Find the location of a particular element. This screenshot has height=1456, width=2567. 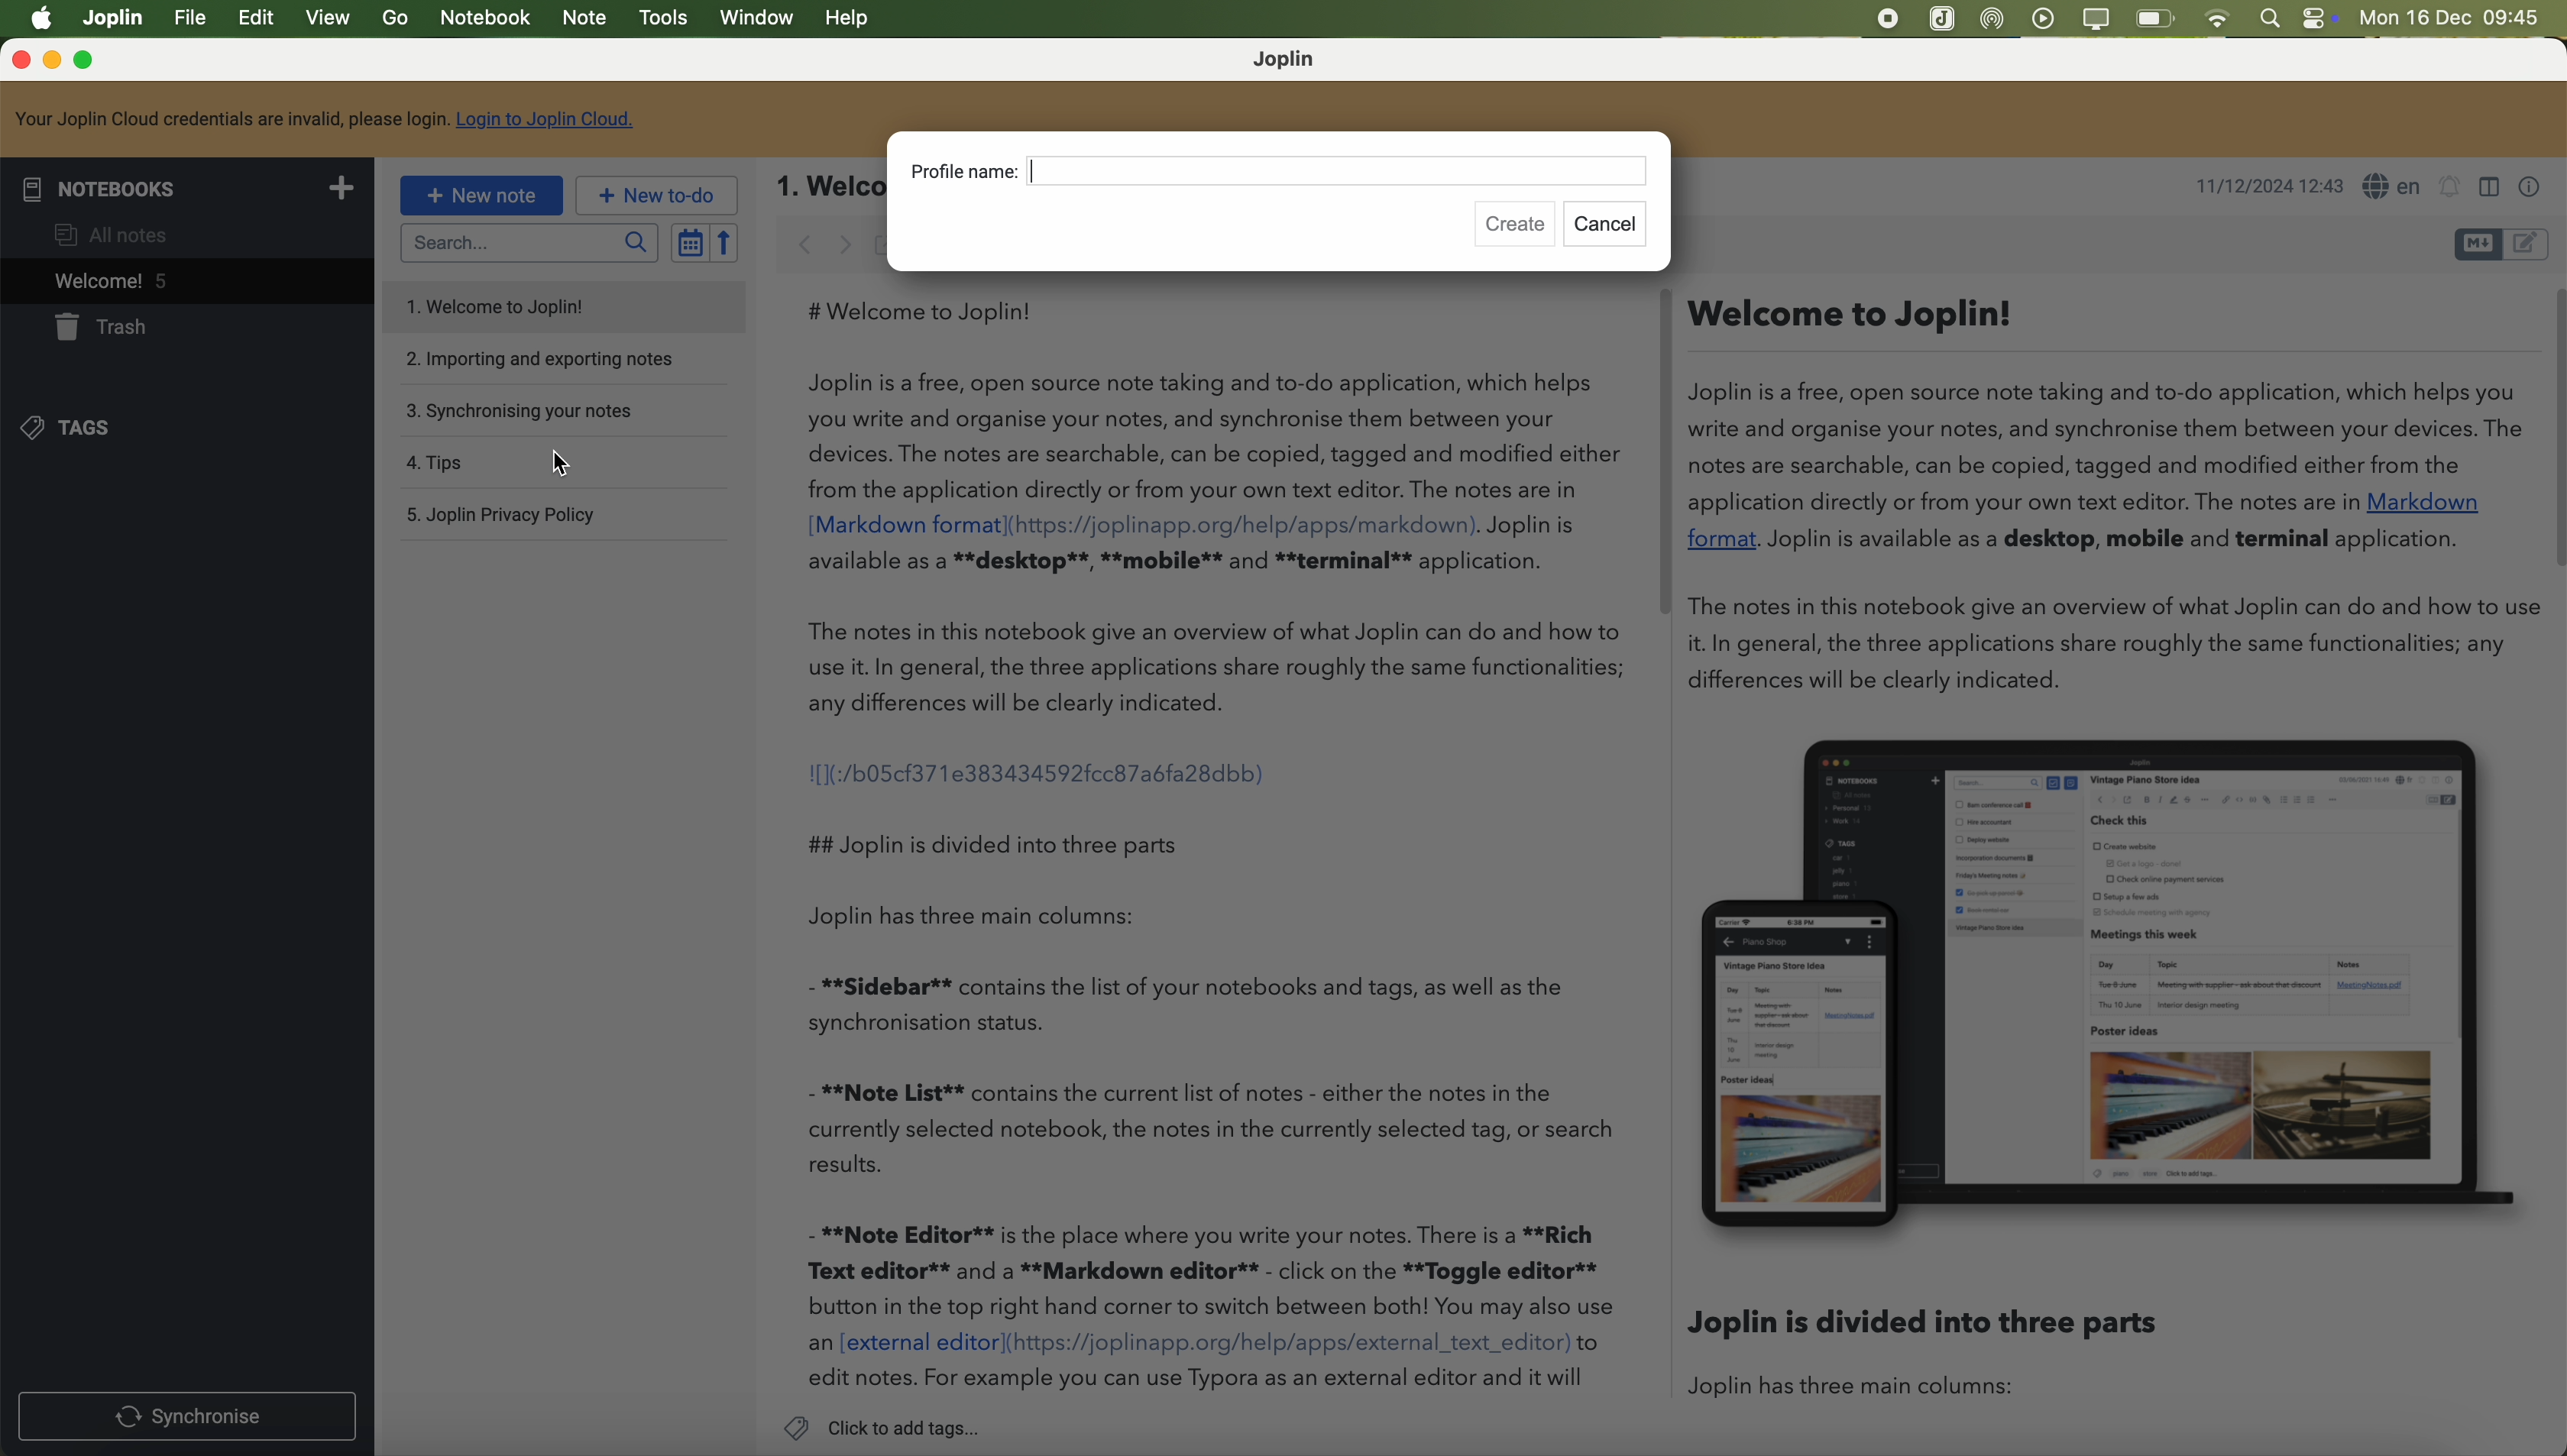

Cursor is located at coordinates (556, 462).